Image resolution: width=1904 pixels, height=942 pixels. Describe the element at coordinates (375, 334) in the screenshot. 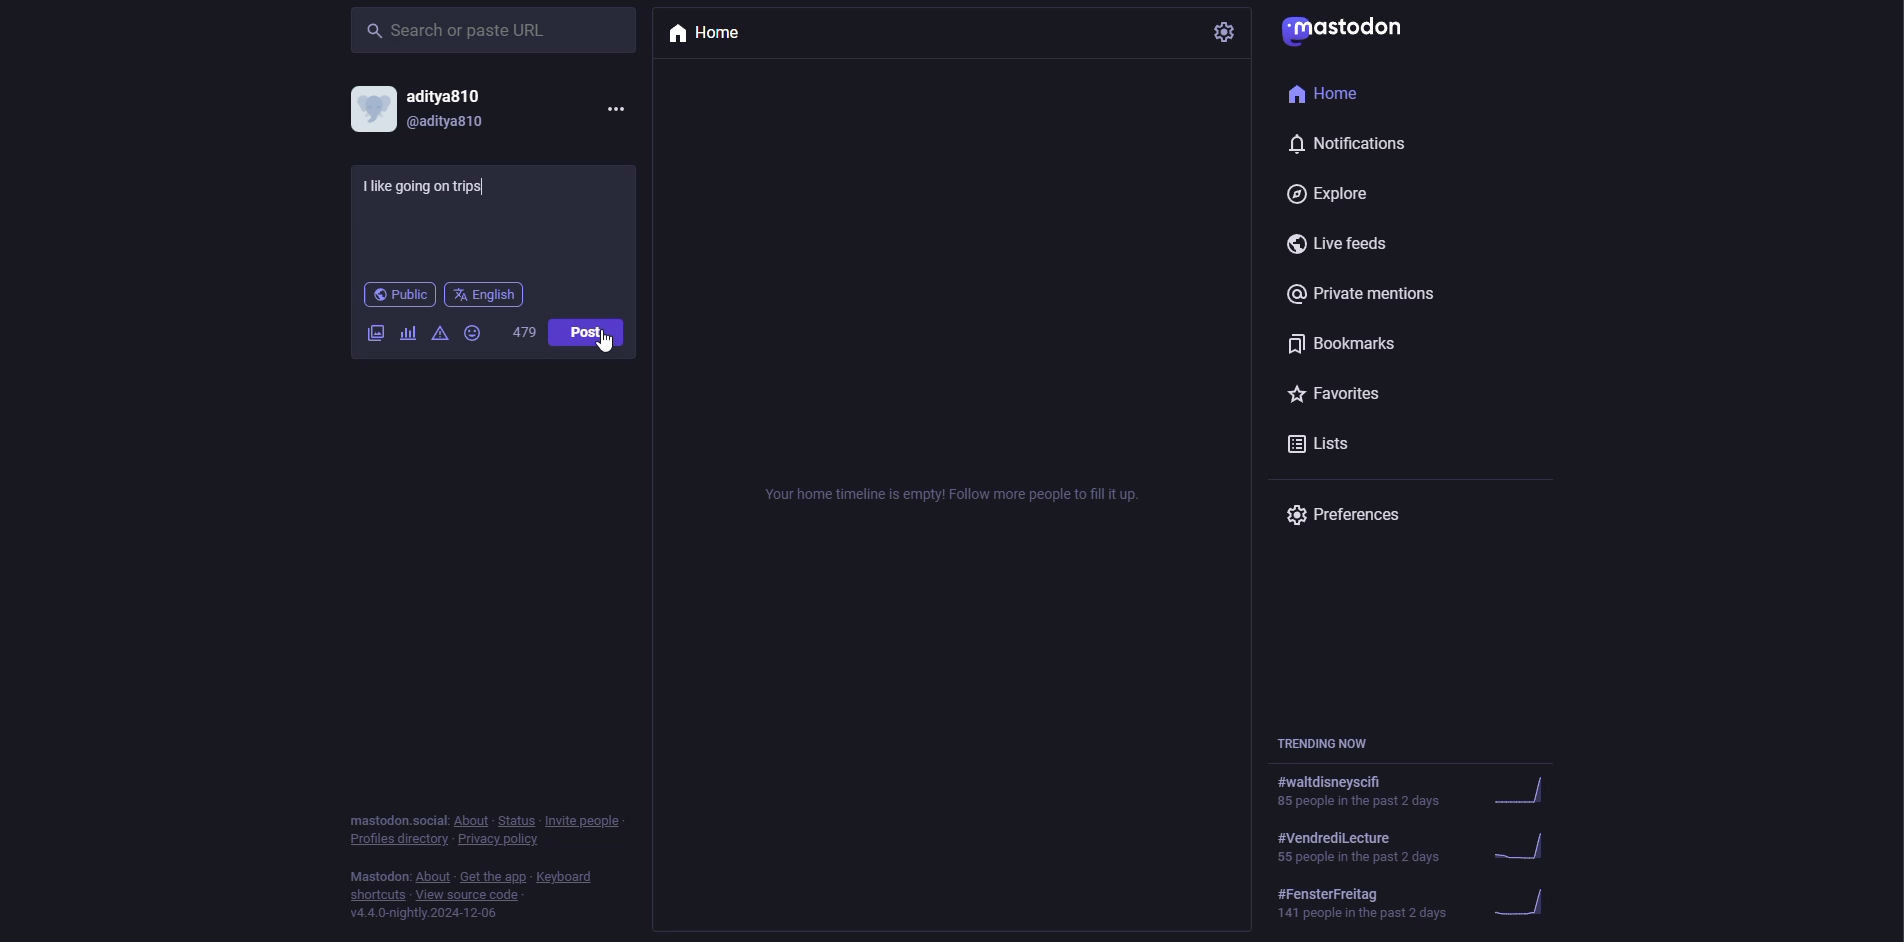

I see `image` at that location.